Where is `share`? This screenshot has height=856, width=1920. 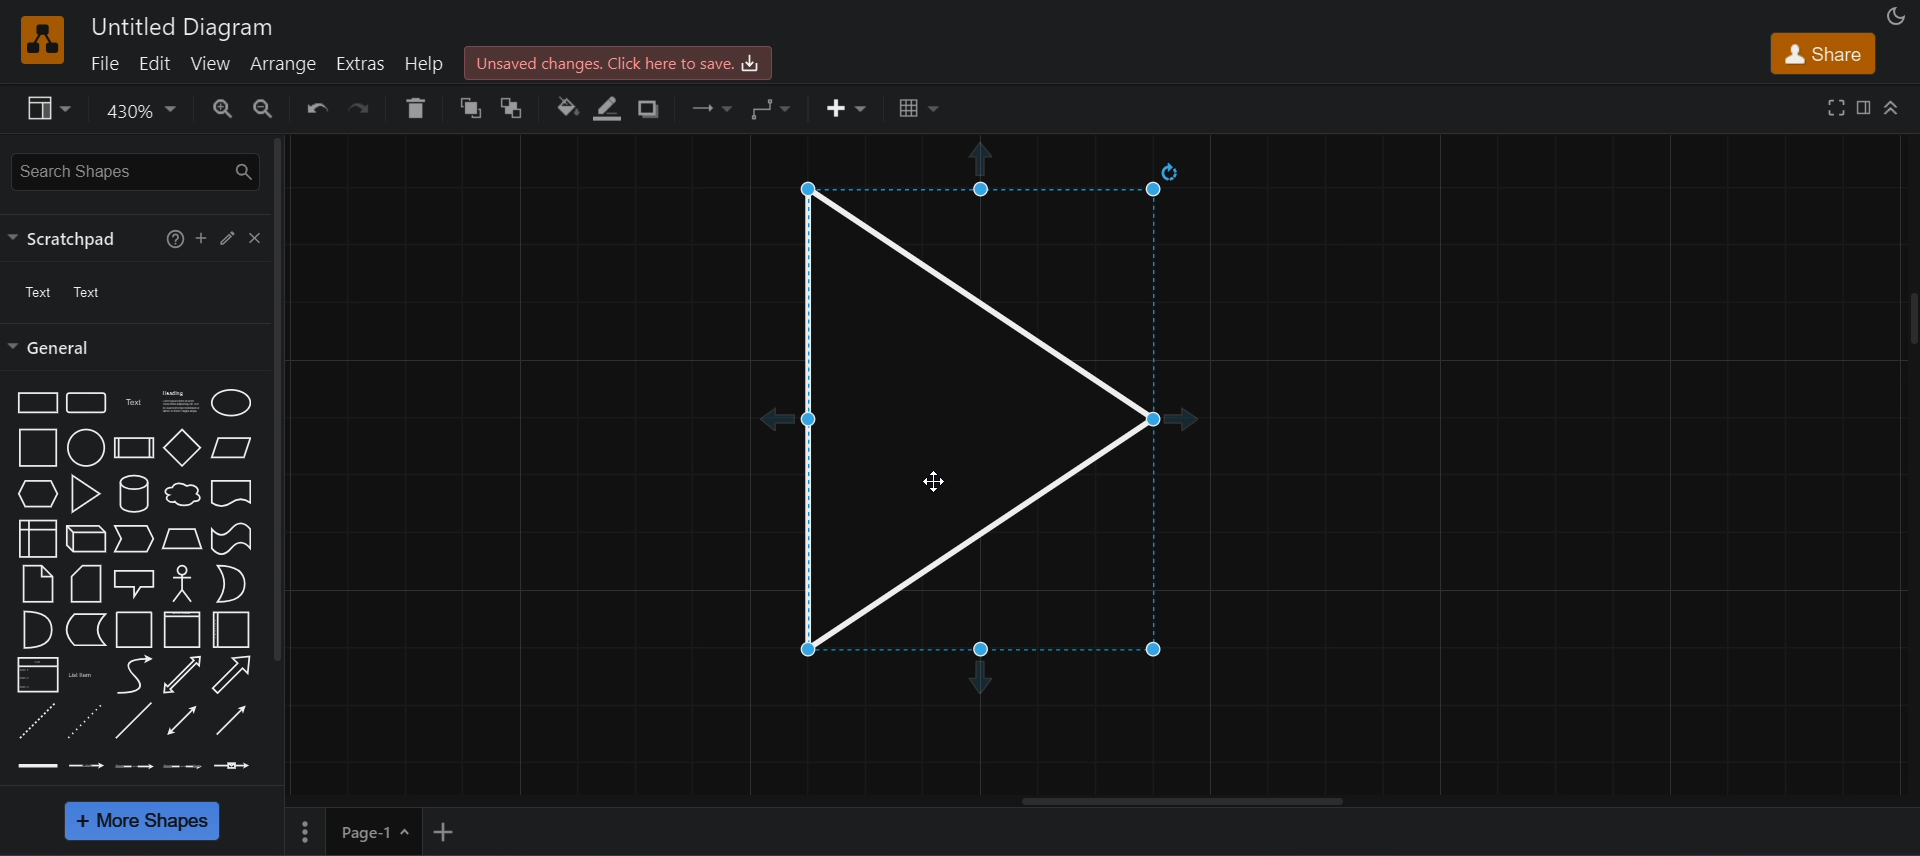 share is located at coordinates (1826, 52).